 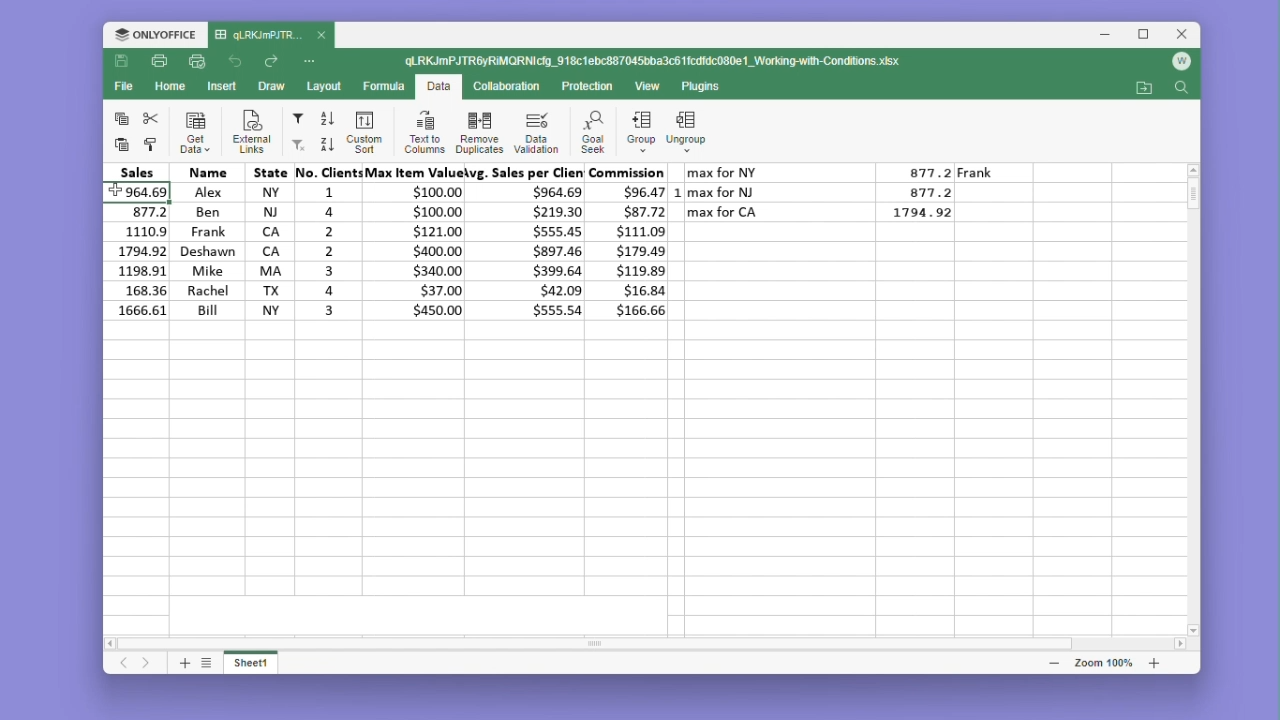 What do you see at coordinates (297, 119) in the screenshot?
I see `Filter` at bounding box center [297, 119].